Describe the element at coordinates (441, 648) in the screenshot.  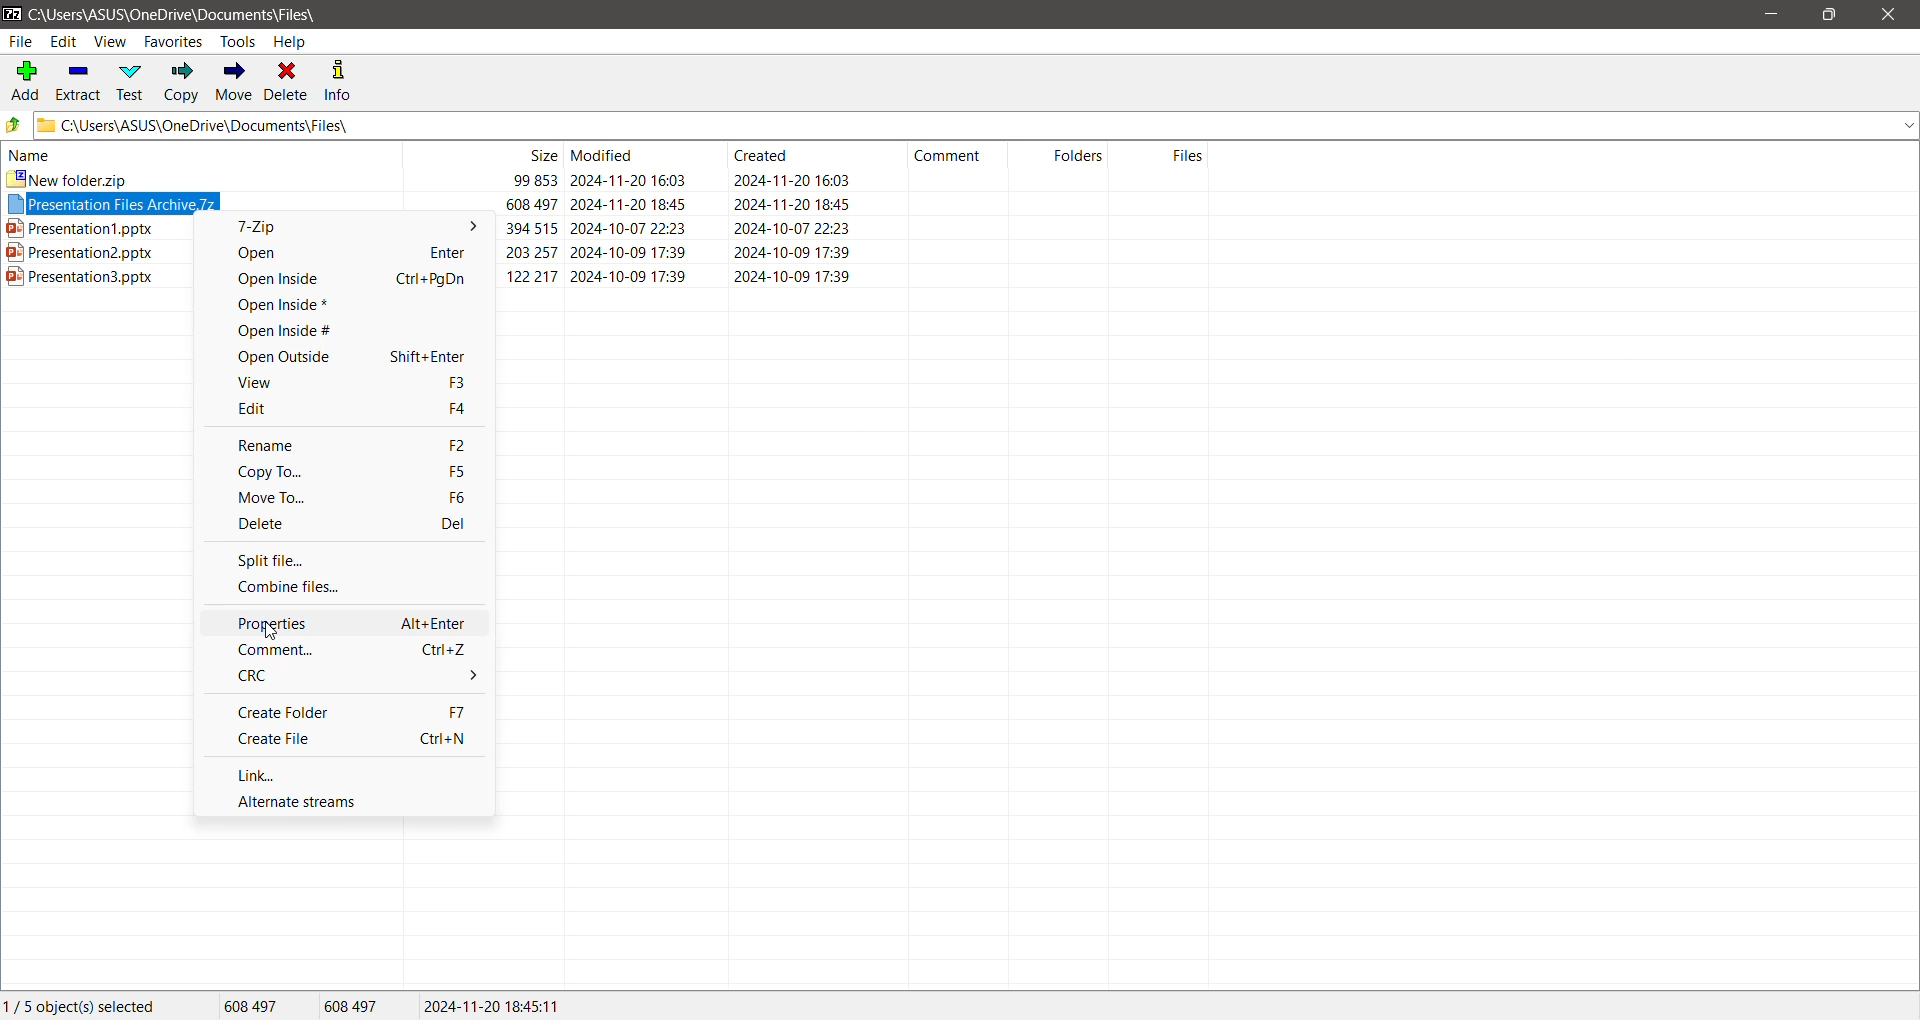
I see `Ctrl+Z` at that location.